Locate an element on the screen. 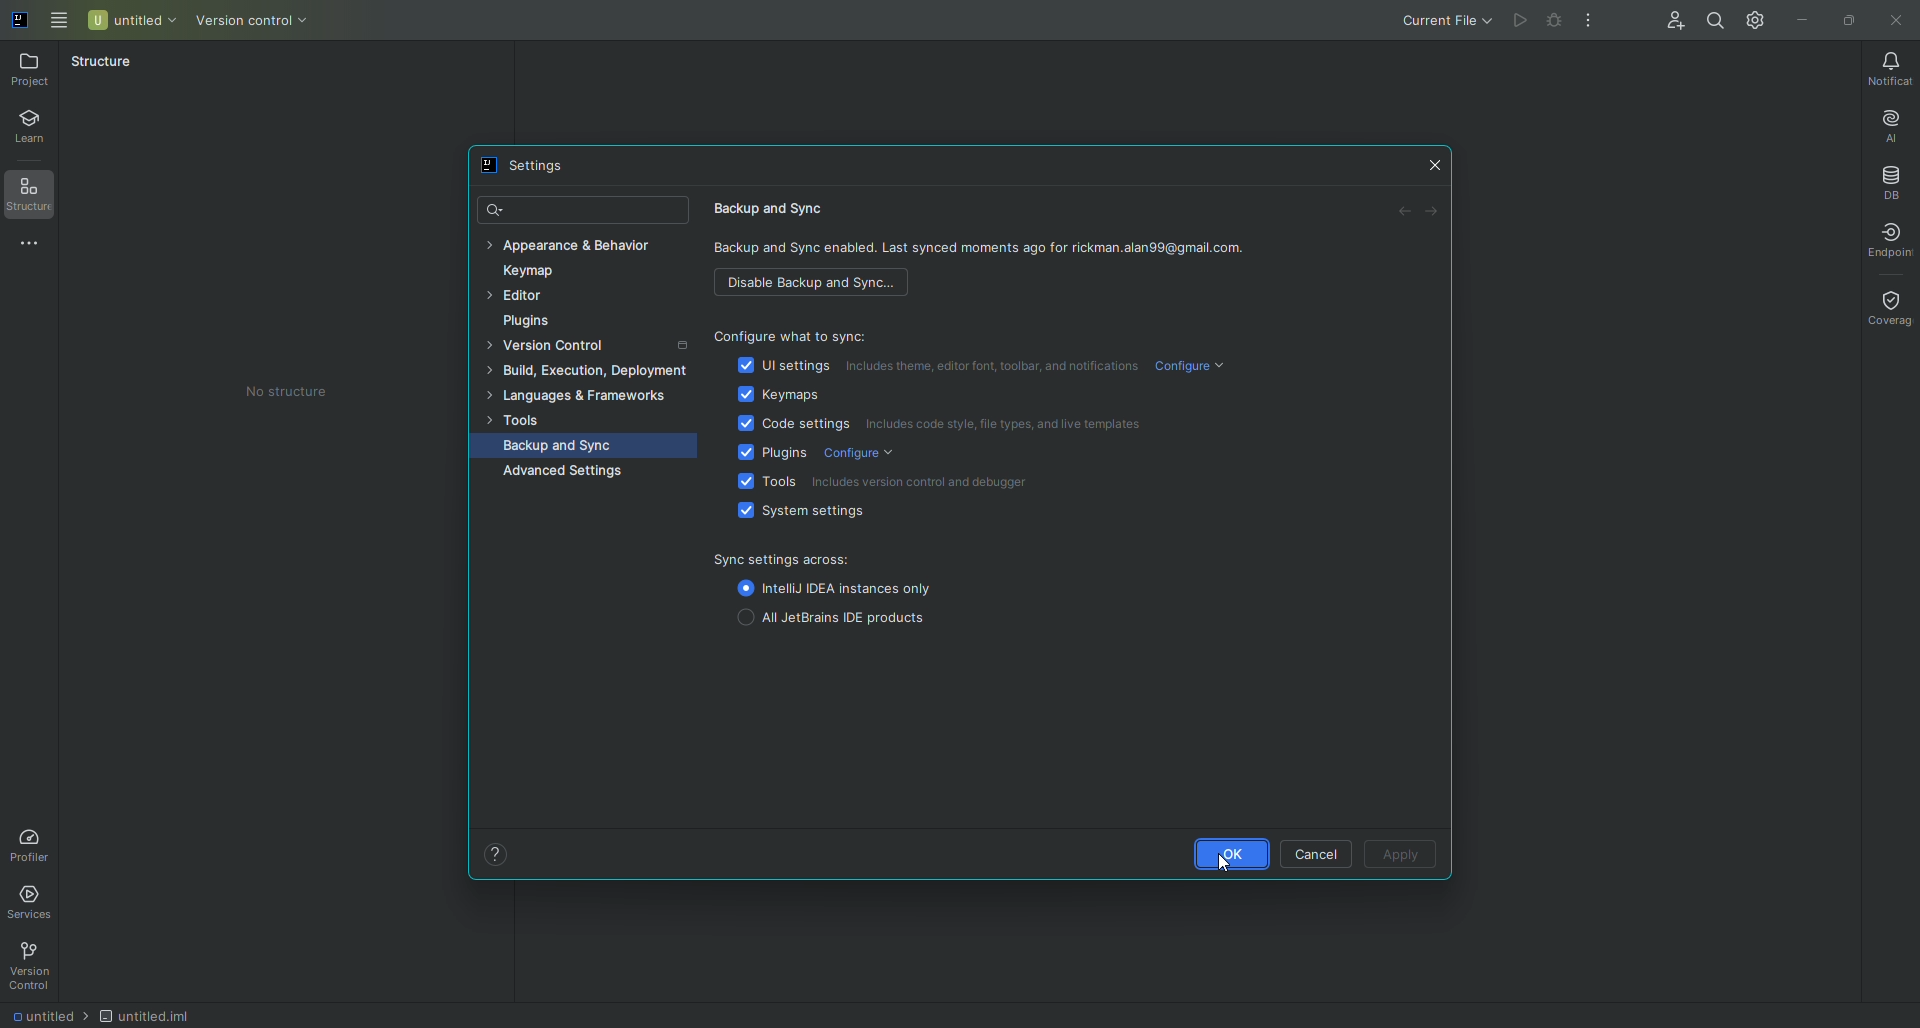 Image resolution: width=1920 pixels, height=1028 pixels. ui settings includes theme, editor font, toolbar, and notifications is located at coordinates (934, 368).